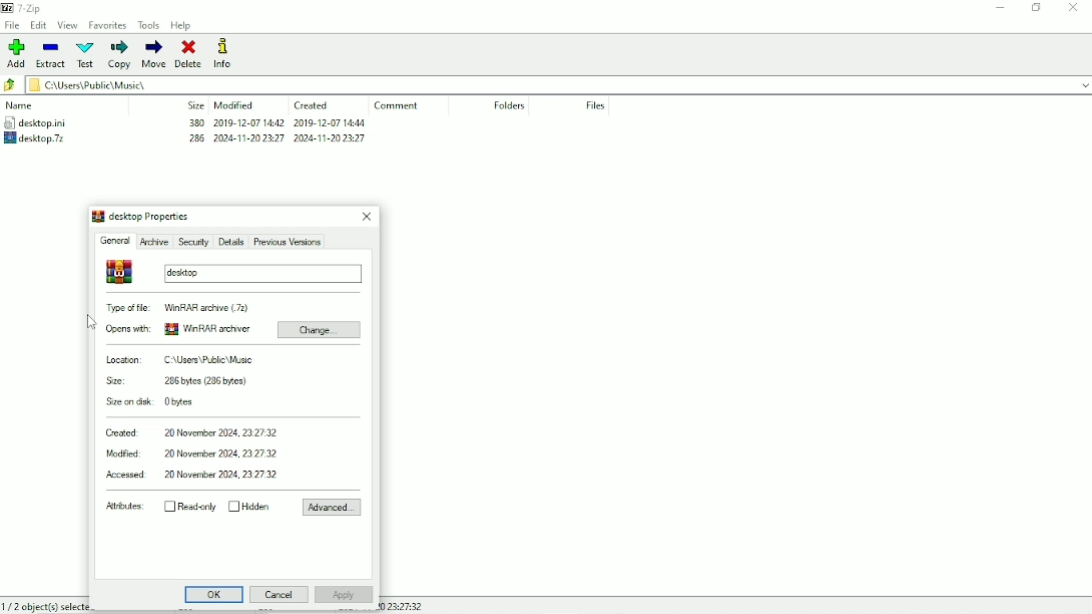 Image resolution: width=1092 pixels, height=614 pixels. I want to click on desktop, so click(235, 272).